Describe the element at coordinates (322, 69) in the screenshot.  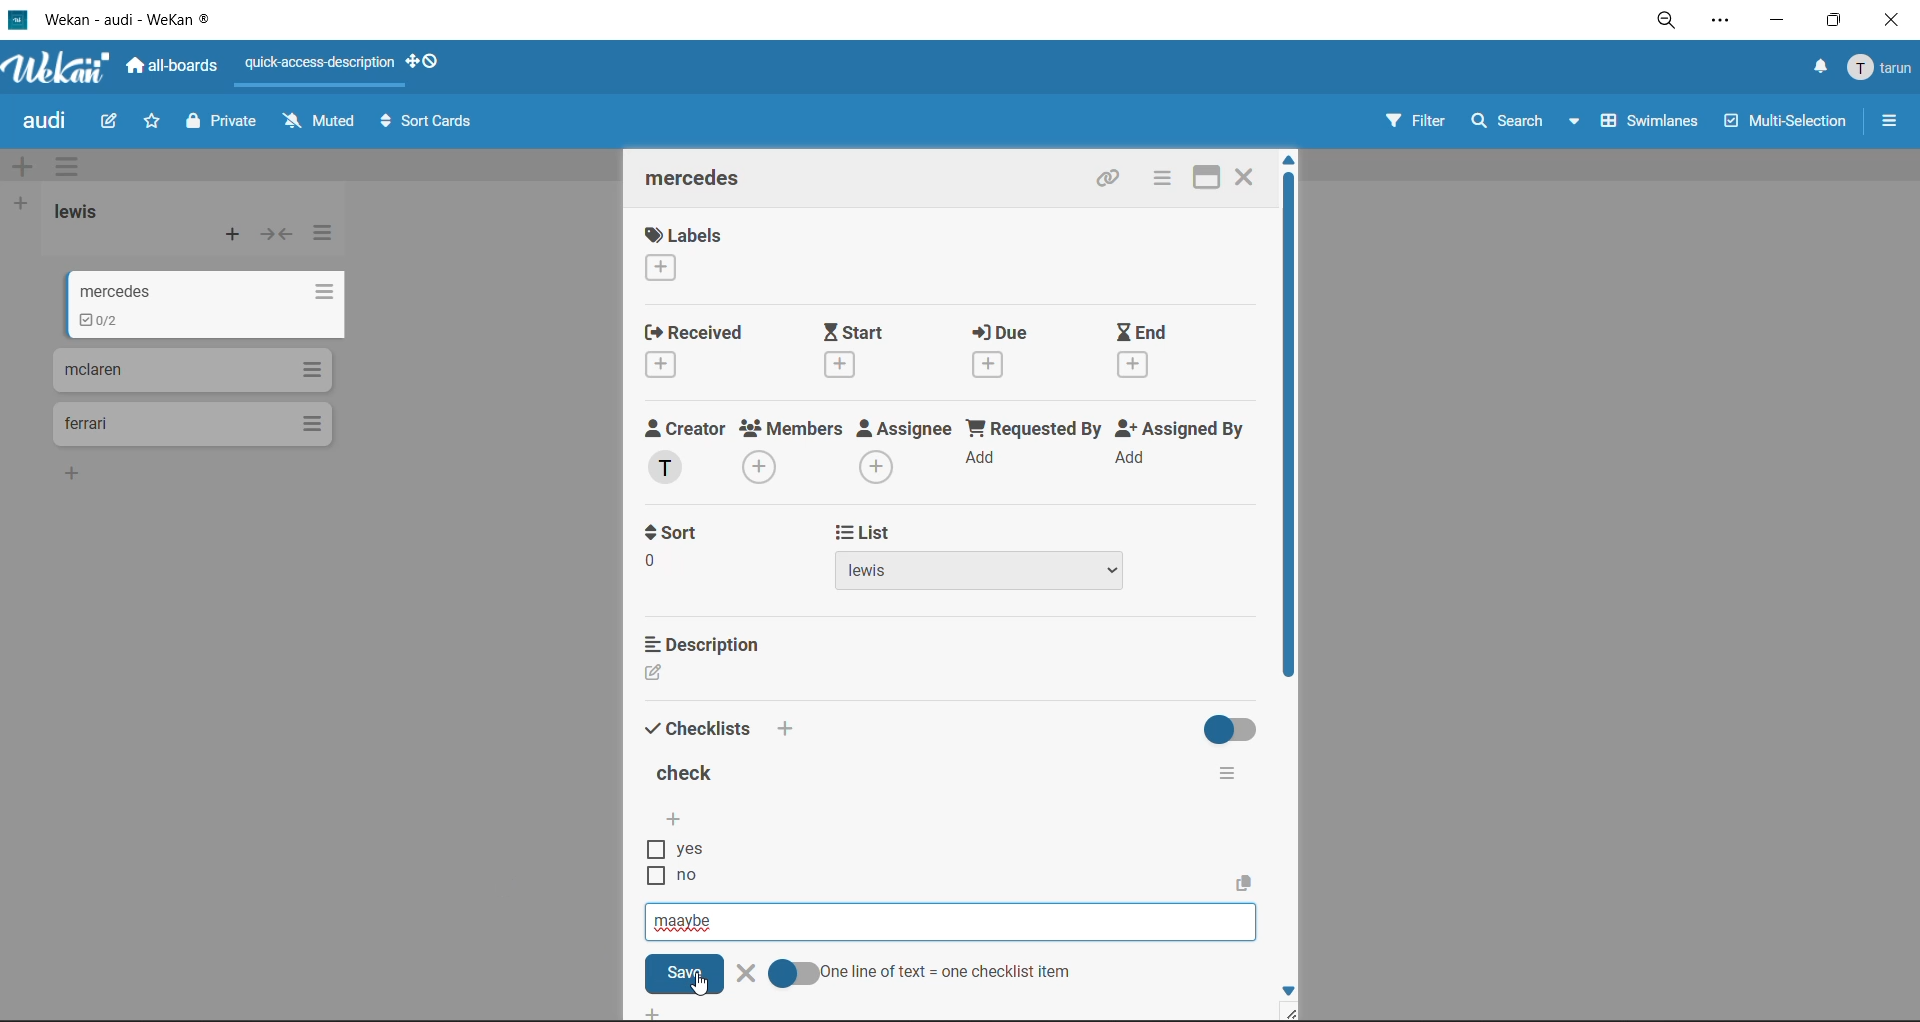
I see `quick access description` at that location.